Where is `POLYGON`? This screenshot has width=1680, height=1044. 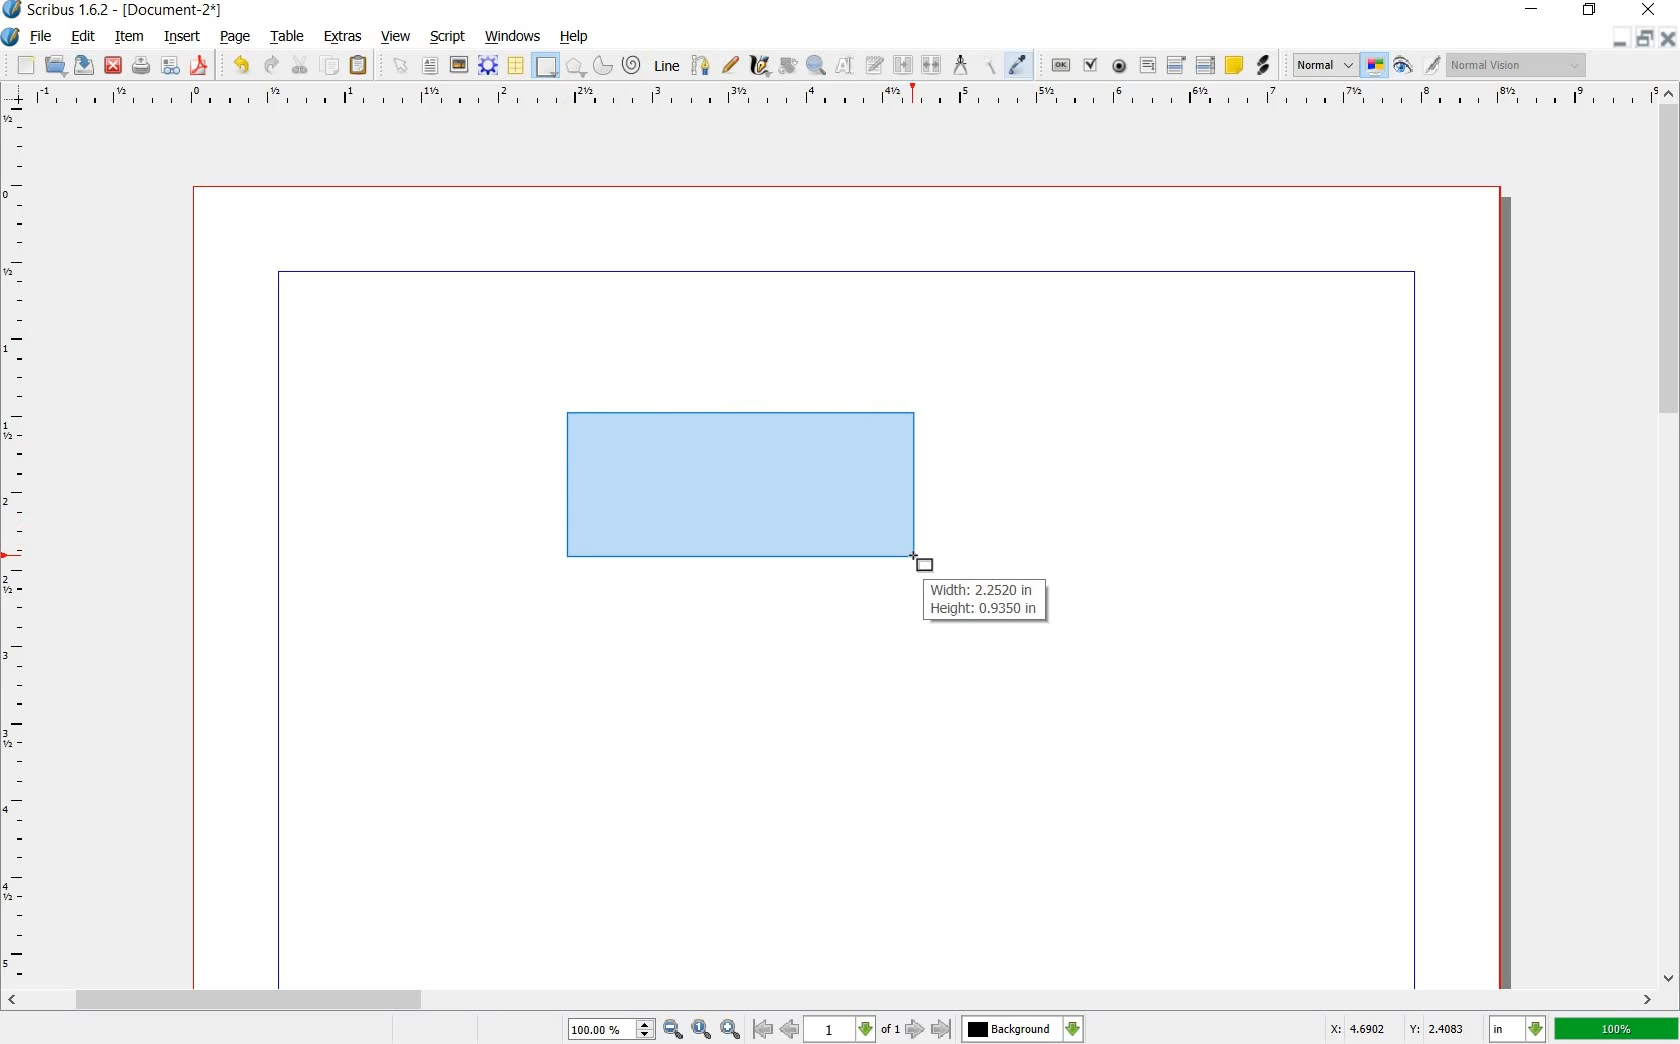 POLYGON is located at coordinates (576, 69).